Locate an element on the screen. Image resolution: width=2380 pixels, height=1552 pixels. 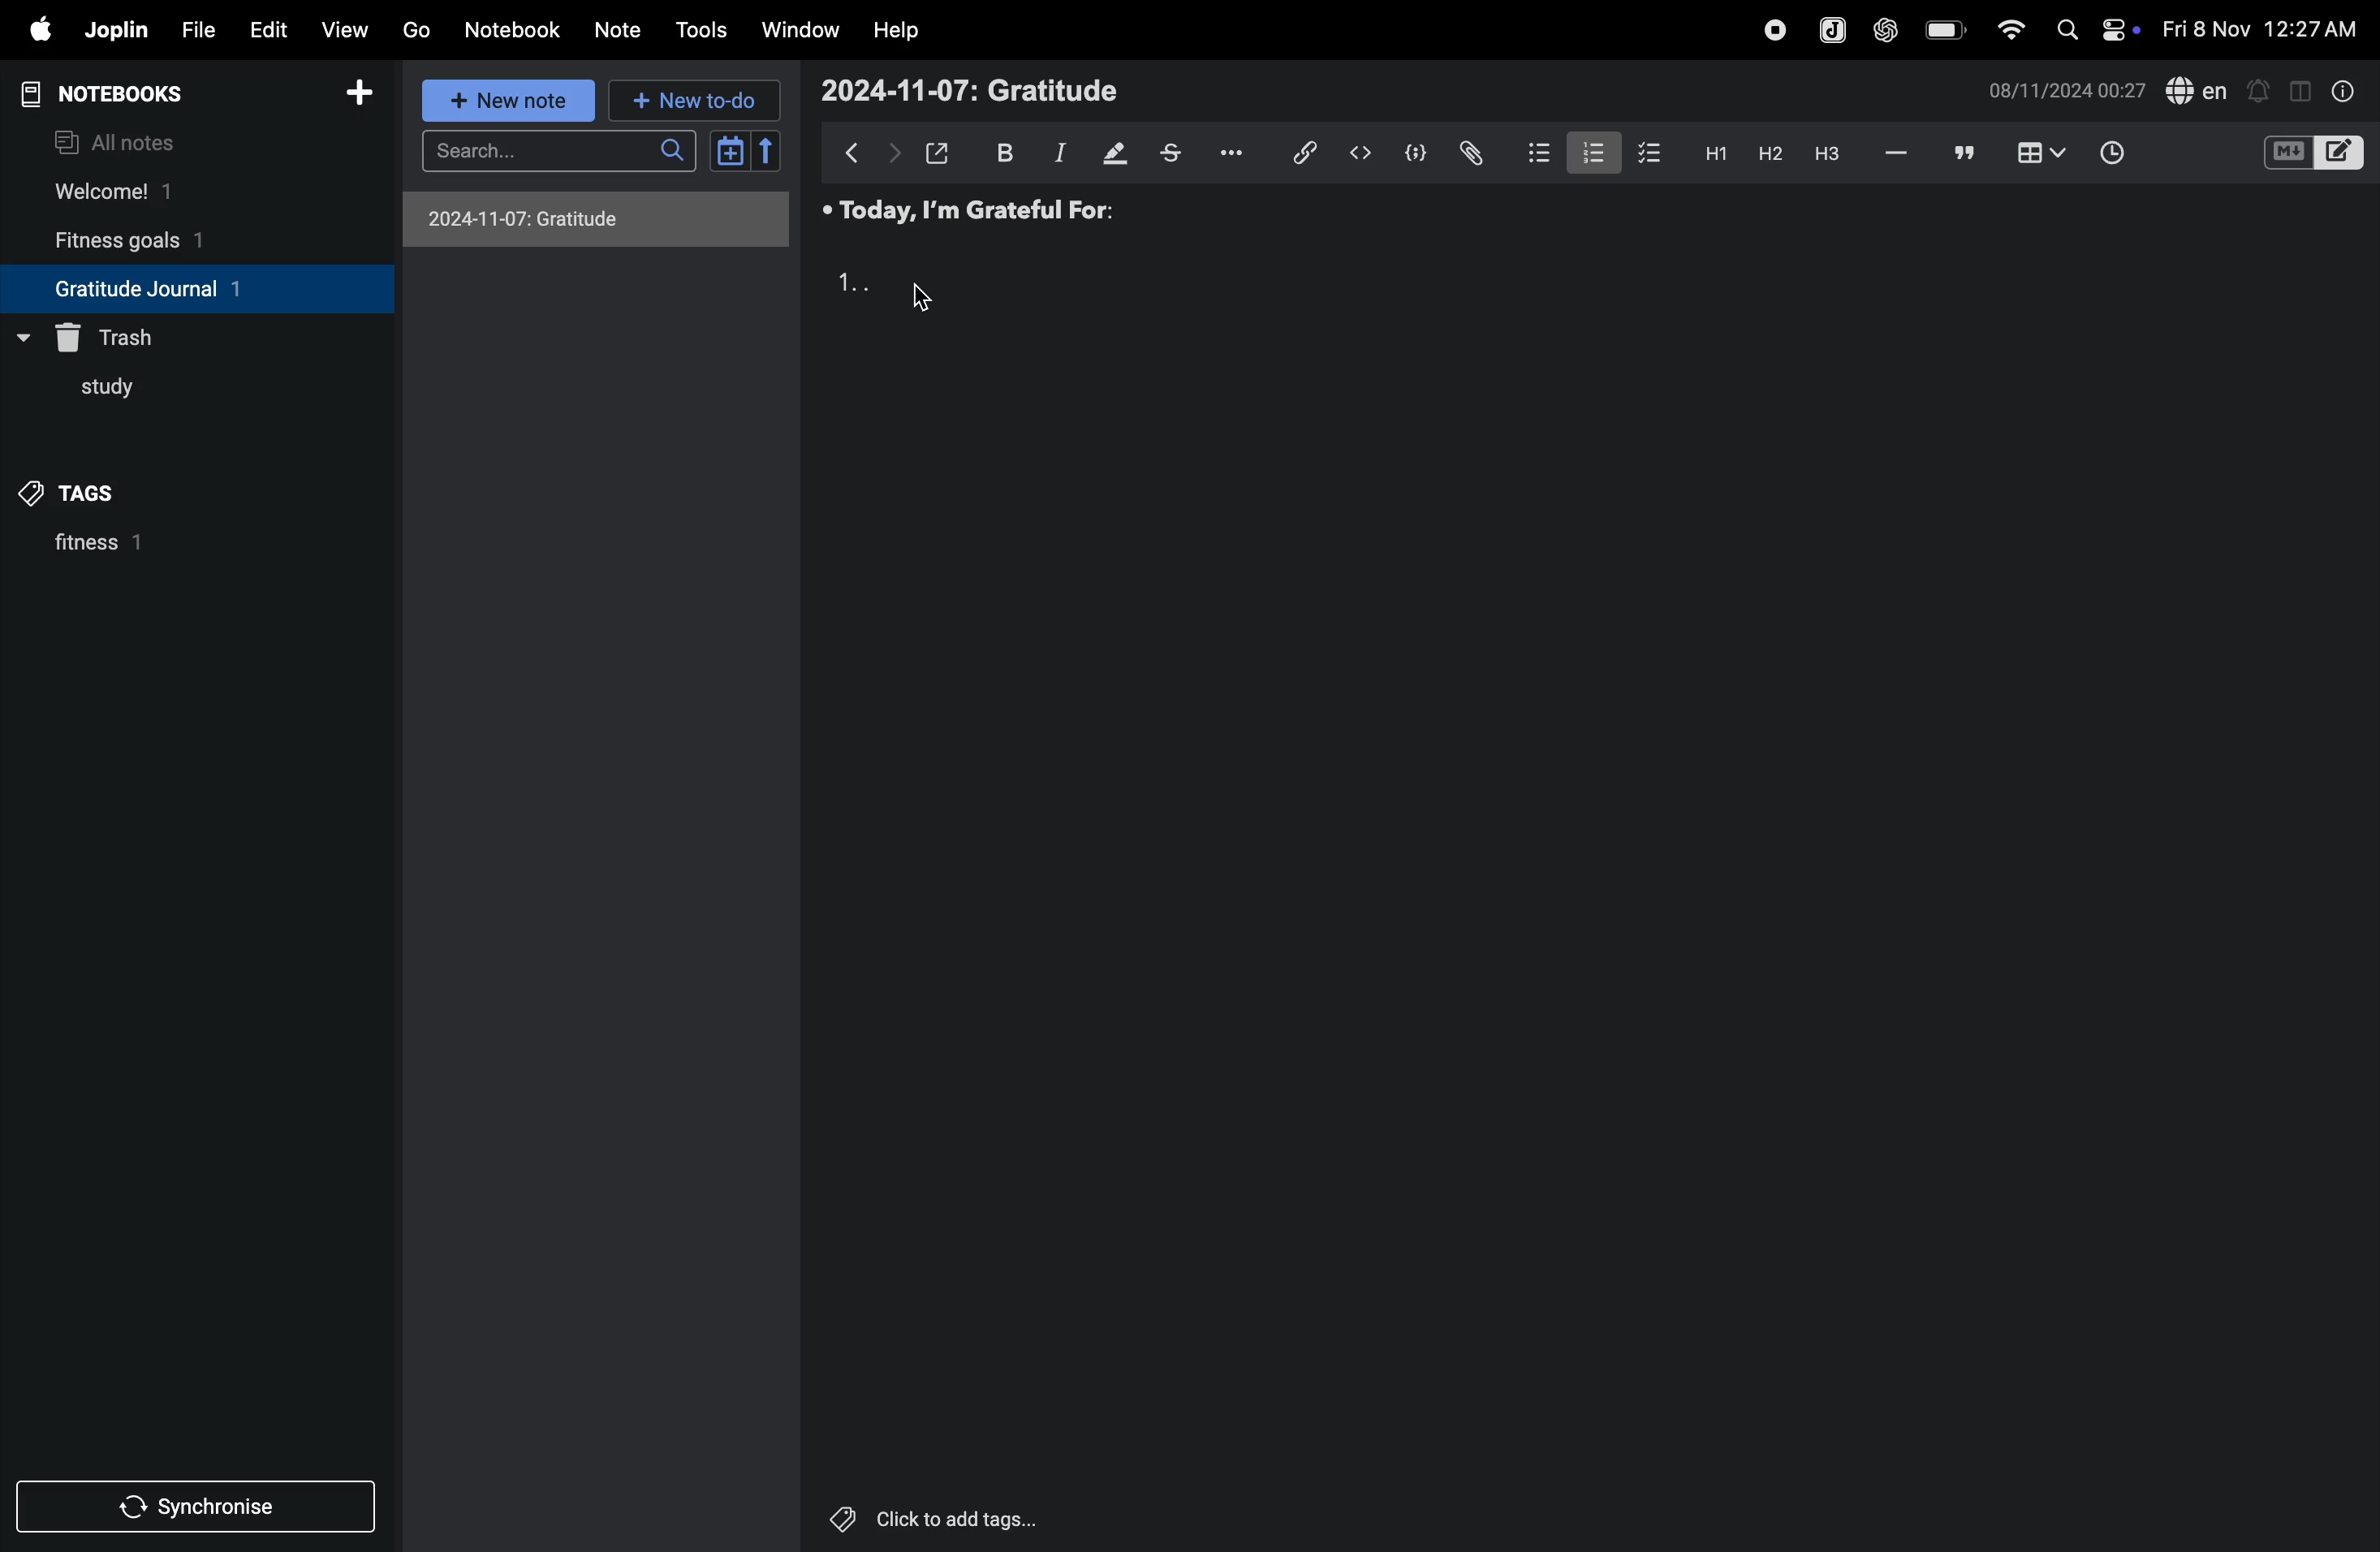
horrizontal line is located at coordinates (1897, 154).